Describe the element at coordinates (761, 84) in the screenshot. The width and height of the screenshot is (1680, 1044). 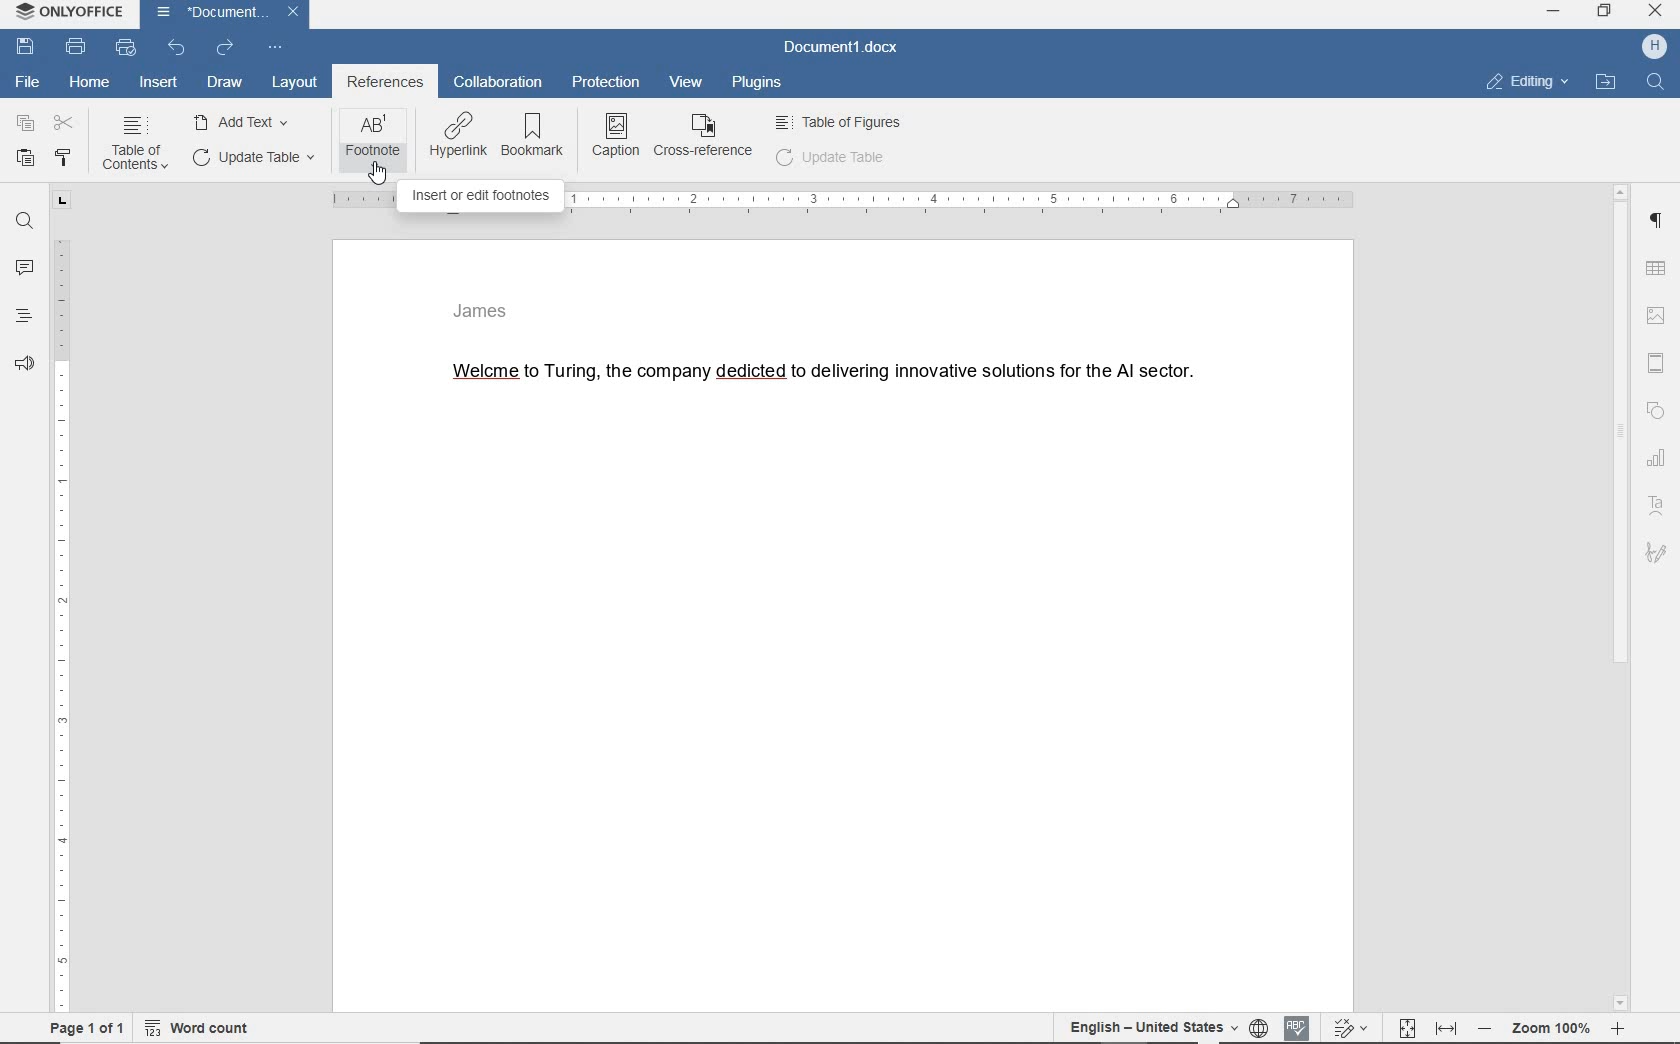
I see `plugins` at that location.